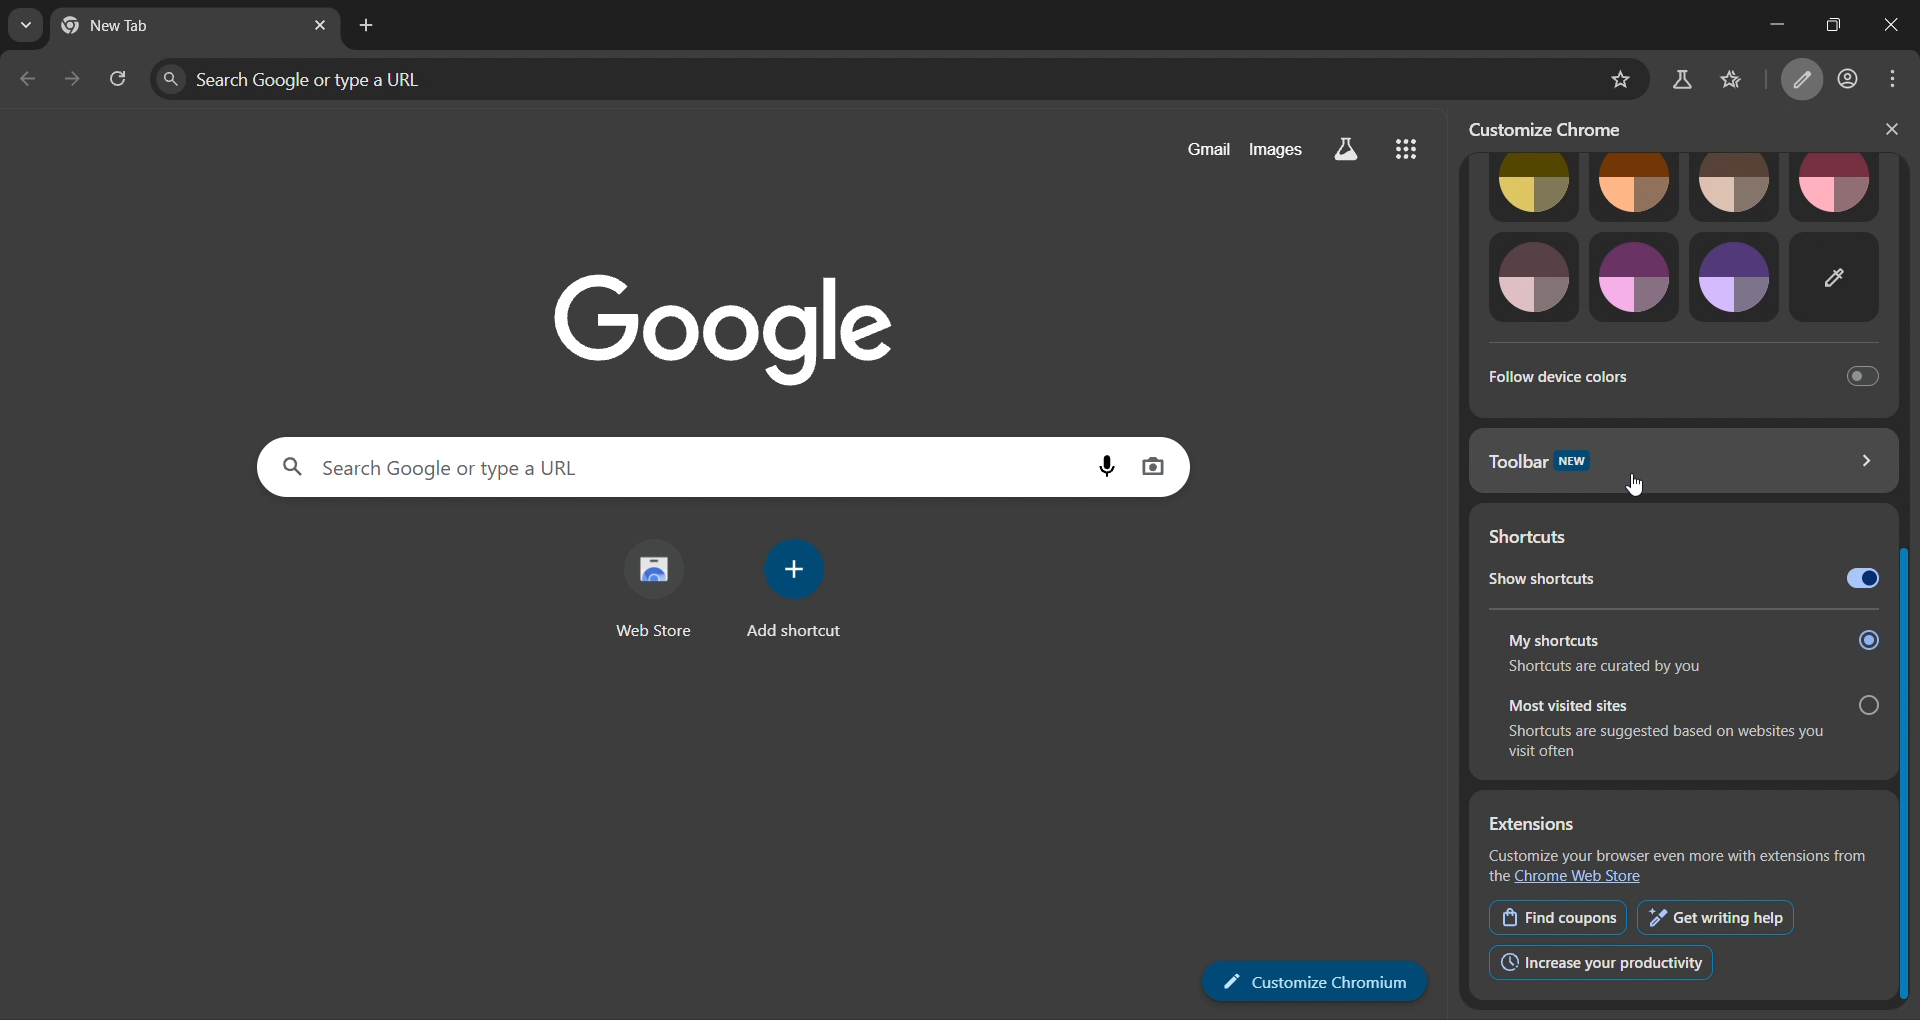  Describe the element at coordinates (1696, 702) in the screenshot. I see `most visited sites` at that location.